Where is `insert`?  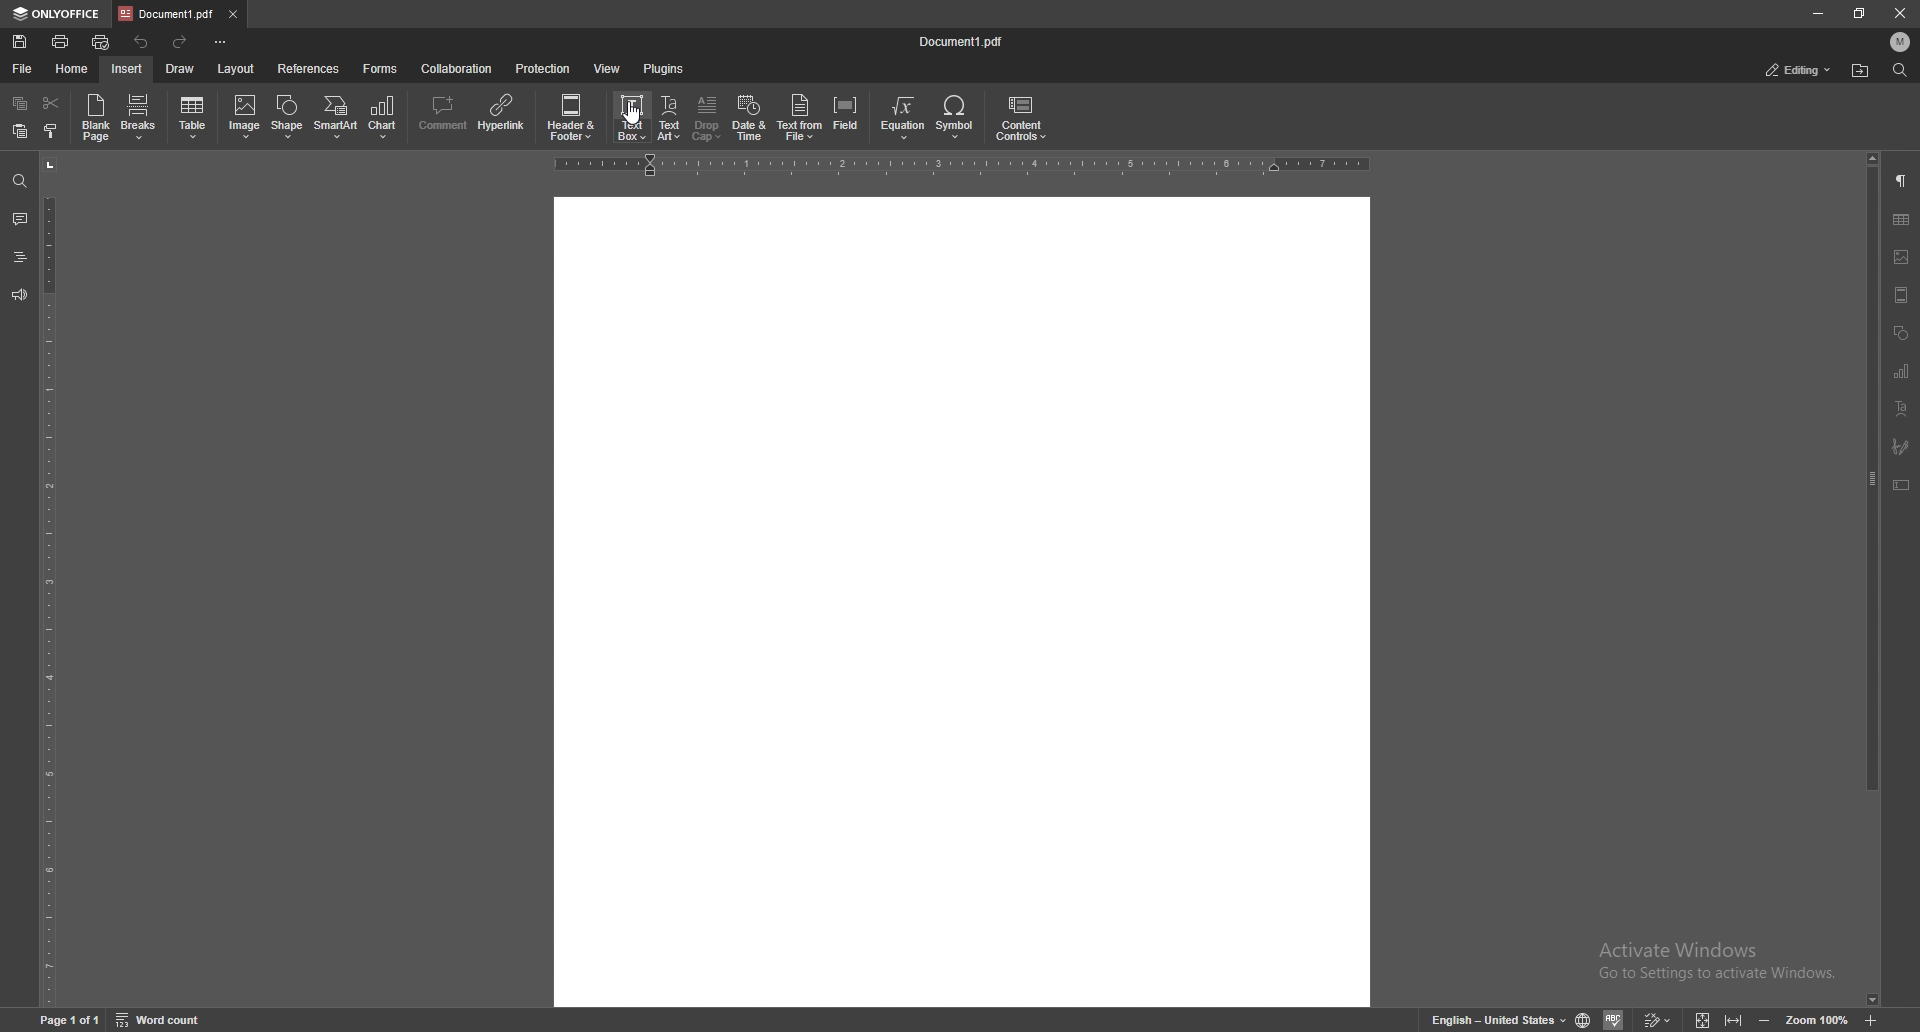 insert is located at coordinates (127, 69).